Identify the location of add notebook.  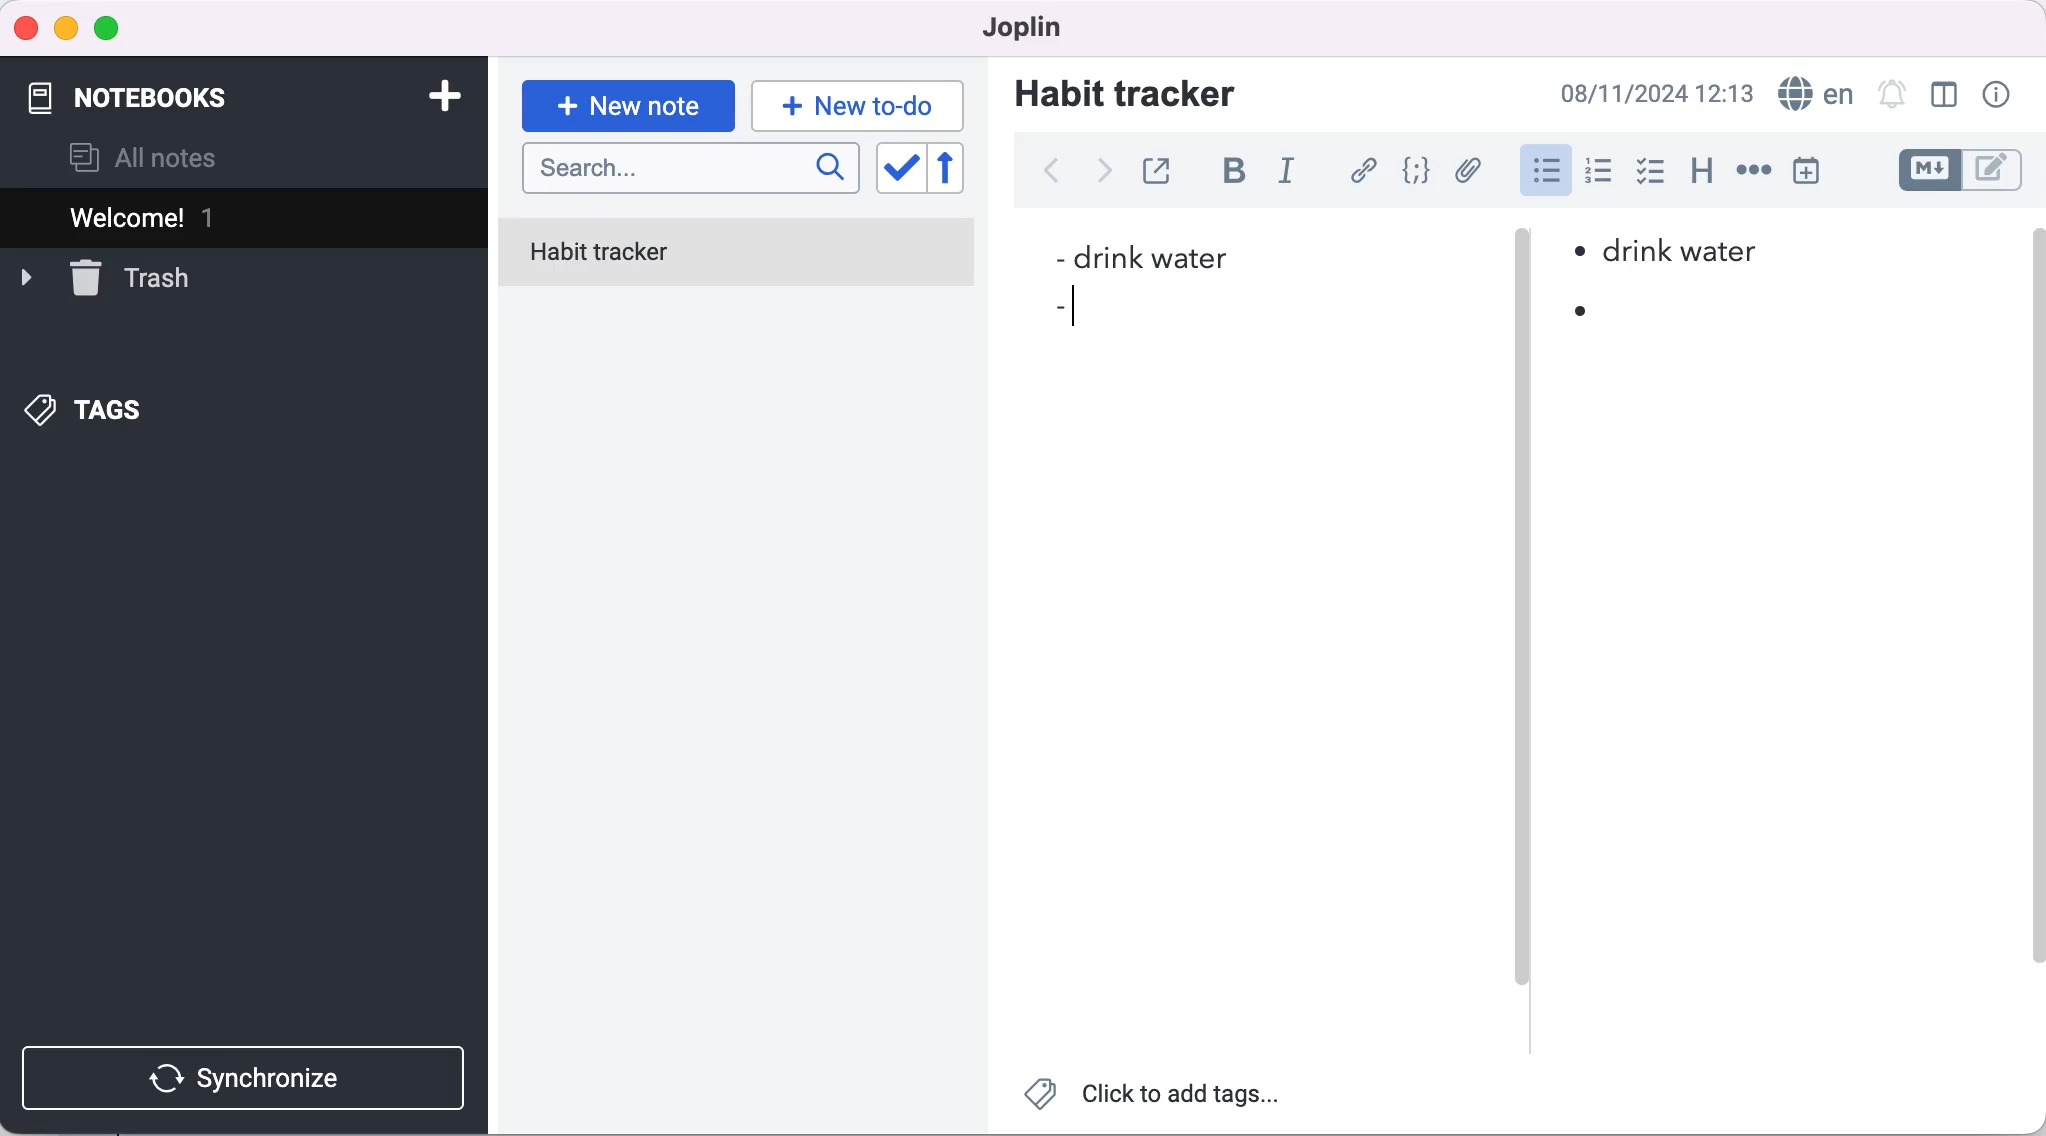
(440, 94).